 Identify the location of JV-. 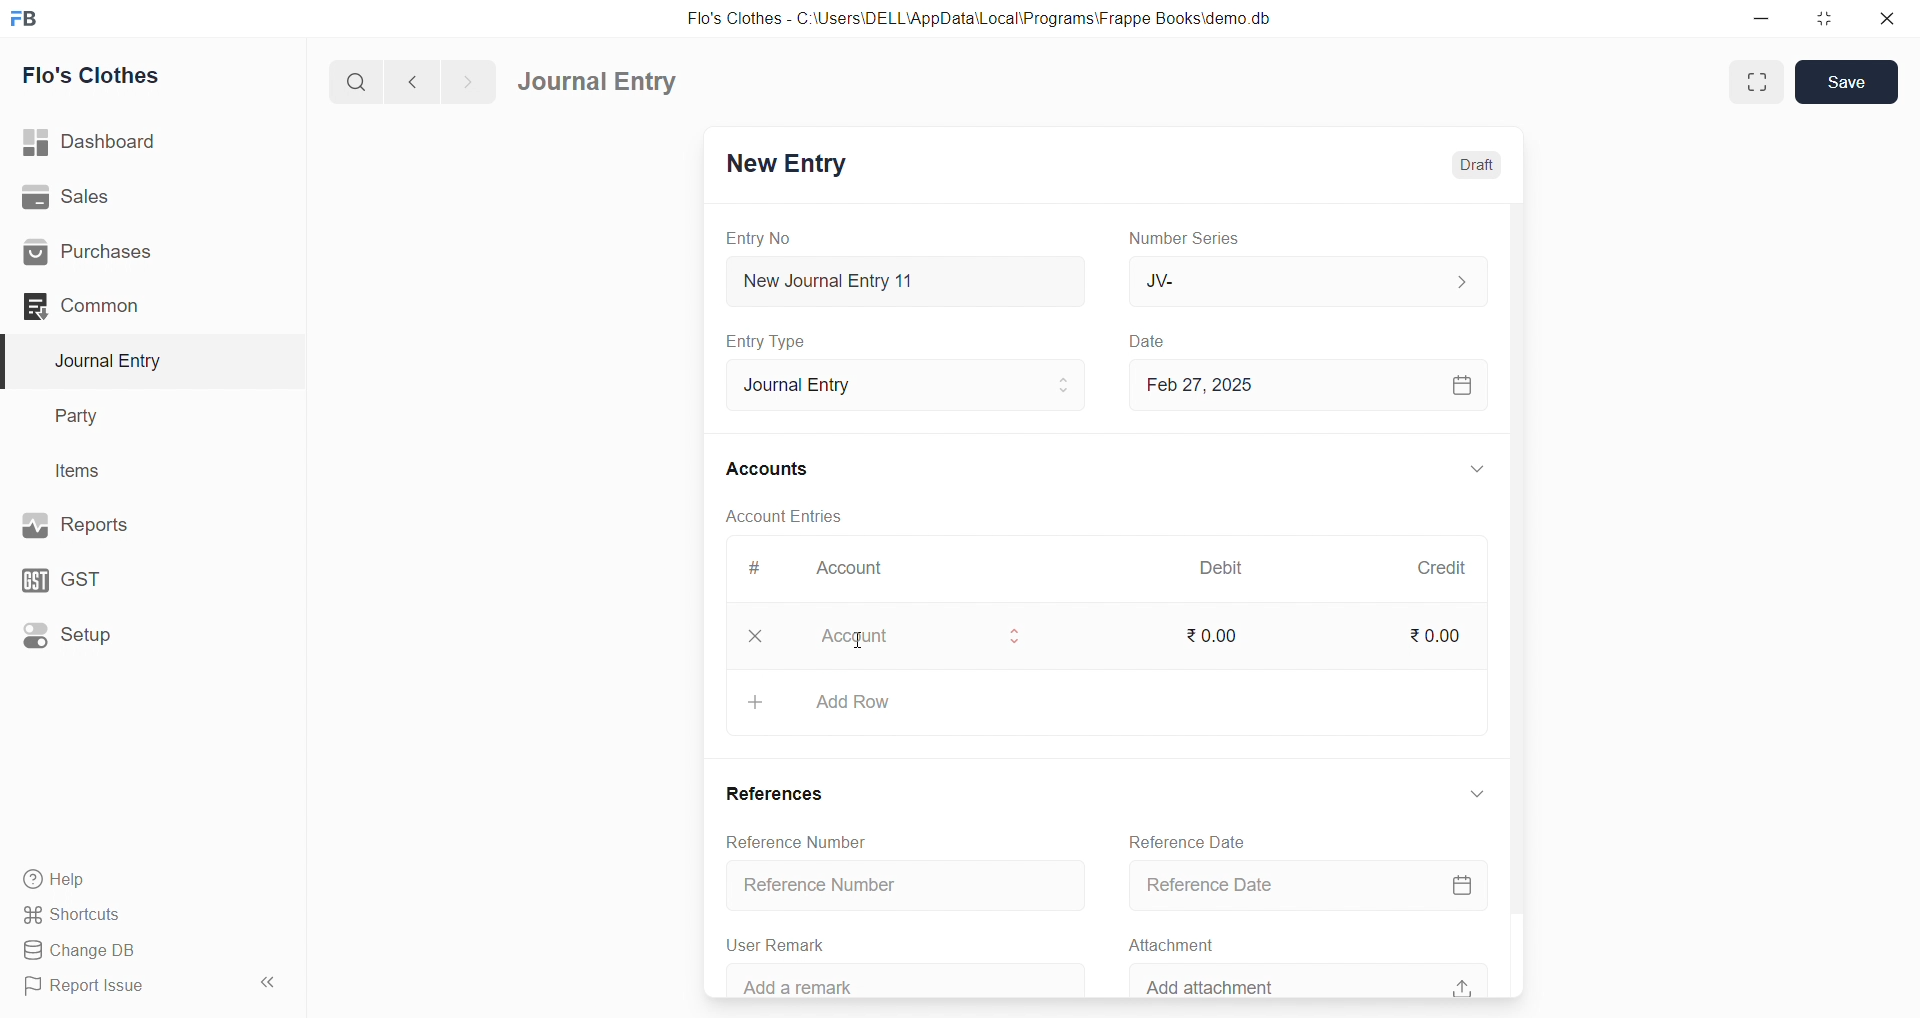
(1306, 278).